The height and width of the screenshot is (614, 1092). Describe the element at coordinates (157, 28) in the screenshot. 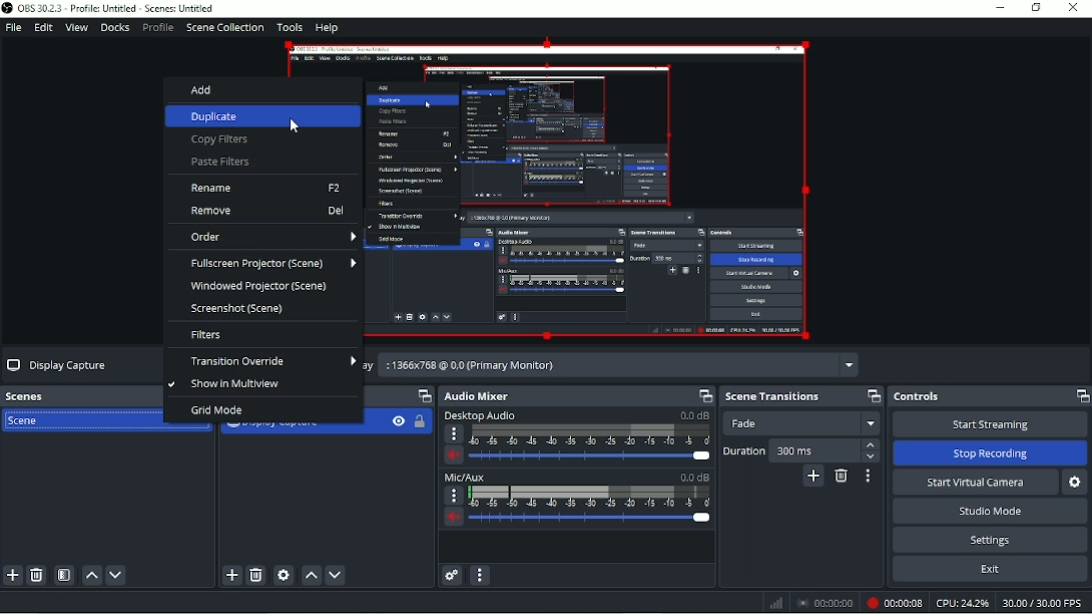

I see `Profile` at that location.